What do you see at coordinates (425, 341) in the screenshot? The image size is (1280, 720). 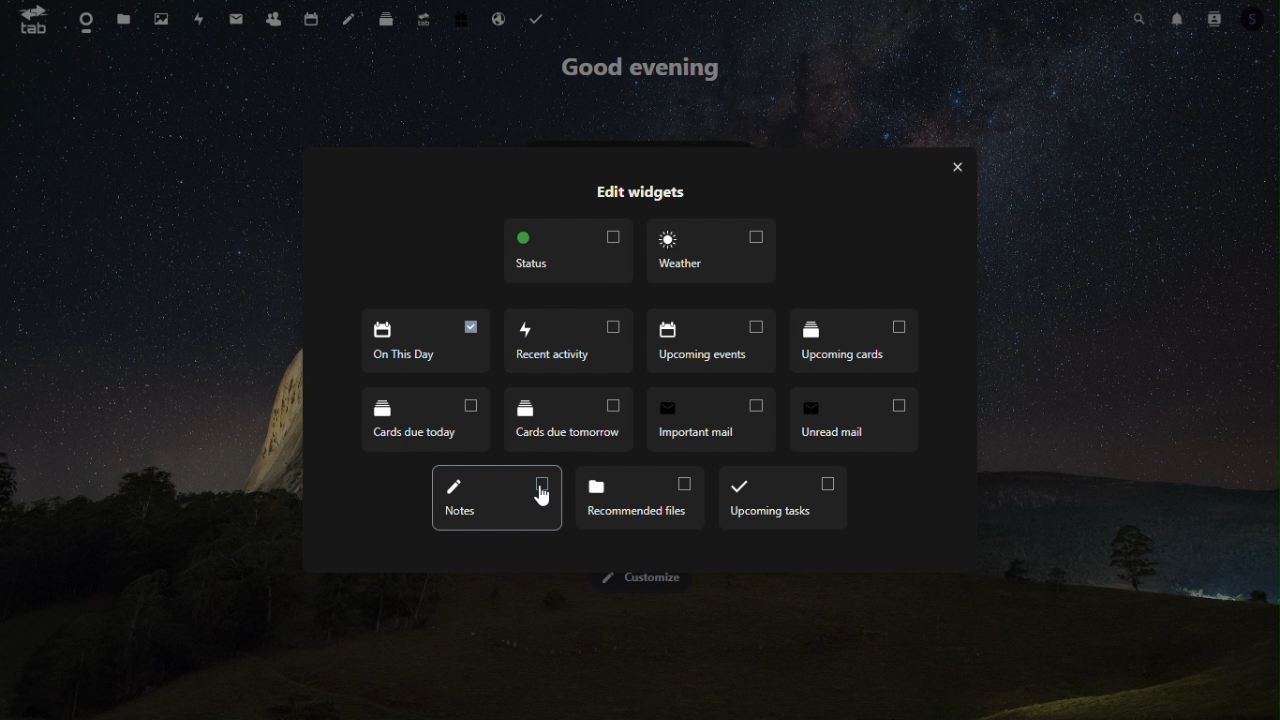 I see `Recent activity` at bounding box center [425, 341].